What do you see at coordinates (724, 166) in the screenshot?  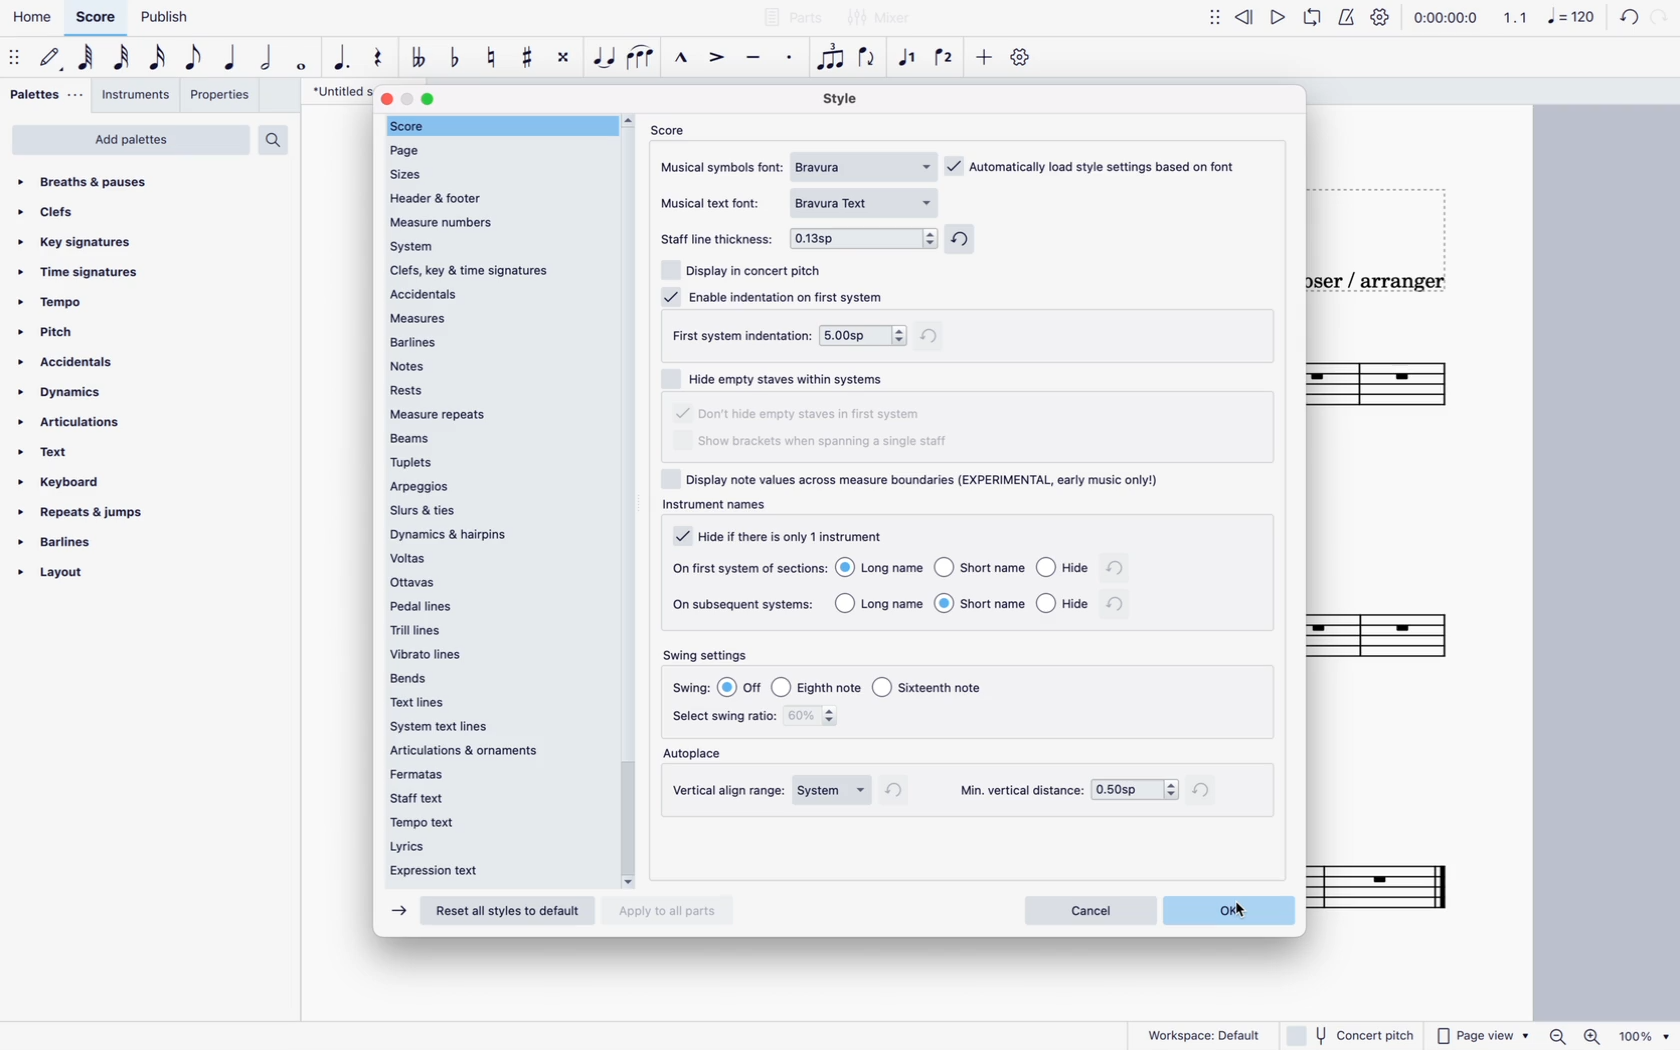 I see `musical symbols font` at bounding box center [724, 166].